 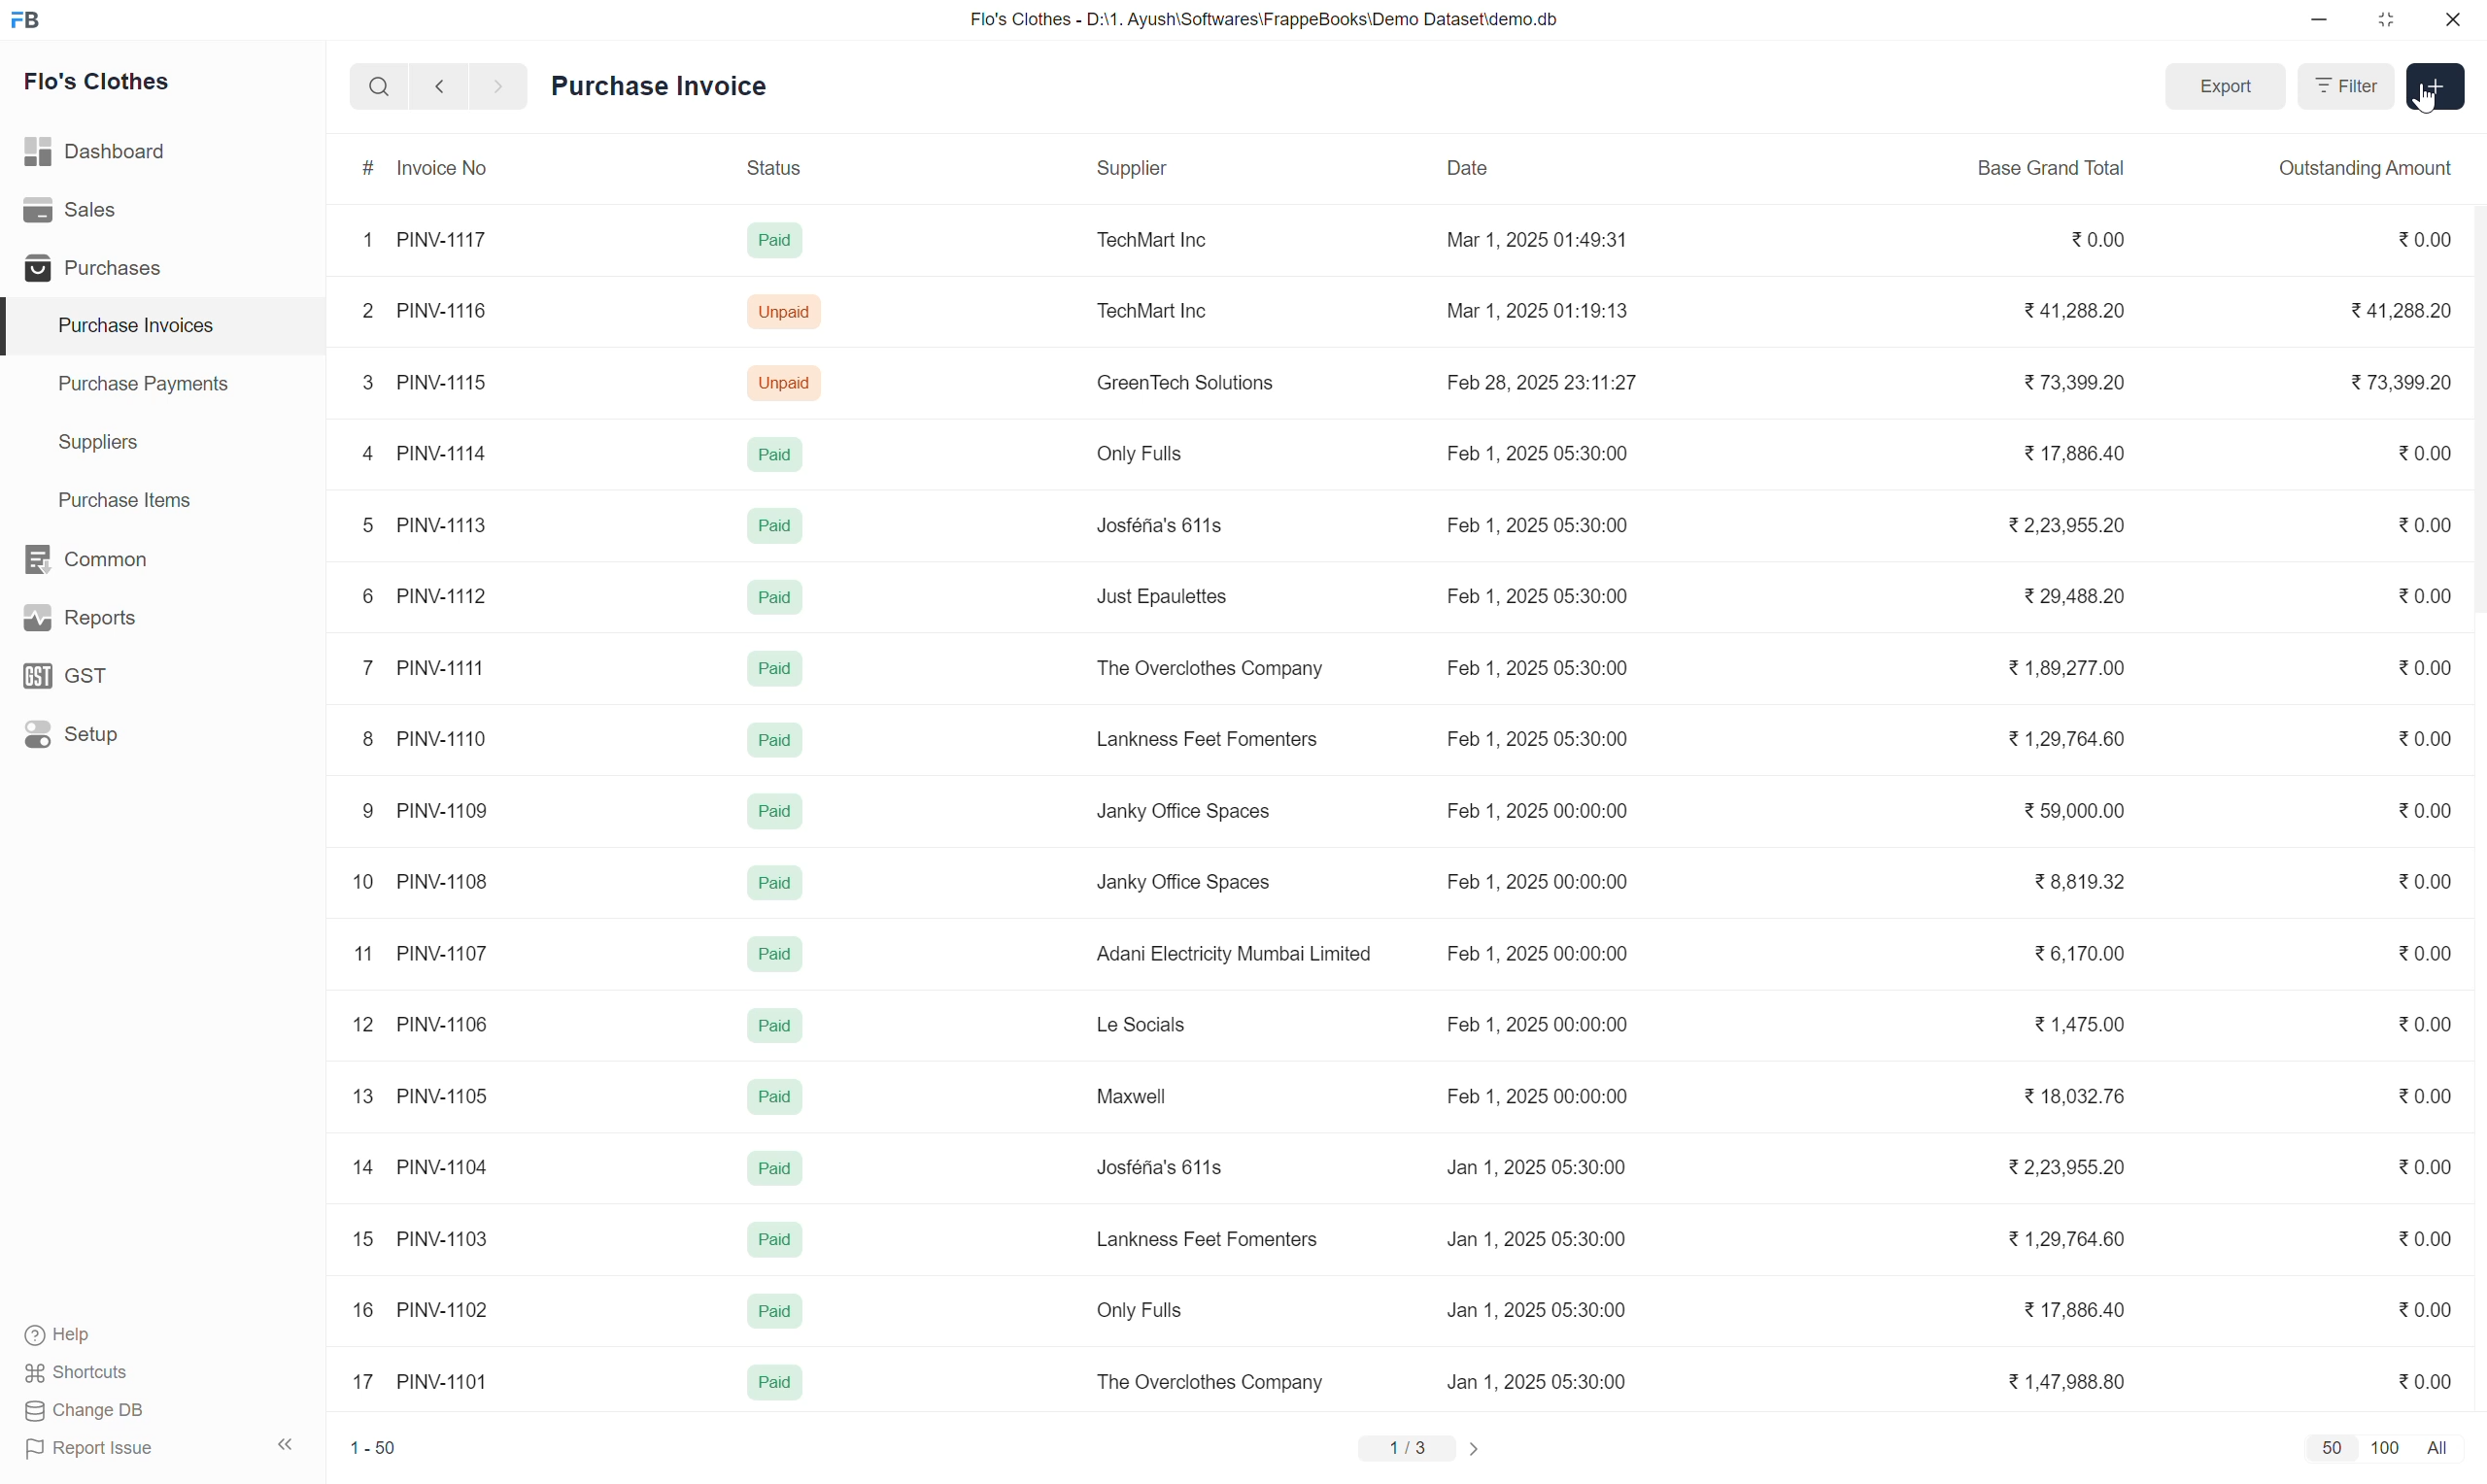 I want to click on Help, so click(x=68, y=1335).